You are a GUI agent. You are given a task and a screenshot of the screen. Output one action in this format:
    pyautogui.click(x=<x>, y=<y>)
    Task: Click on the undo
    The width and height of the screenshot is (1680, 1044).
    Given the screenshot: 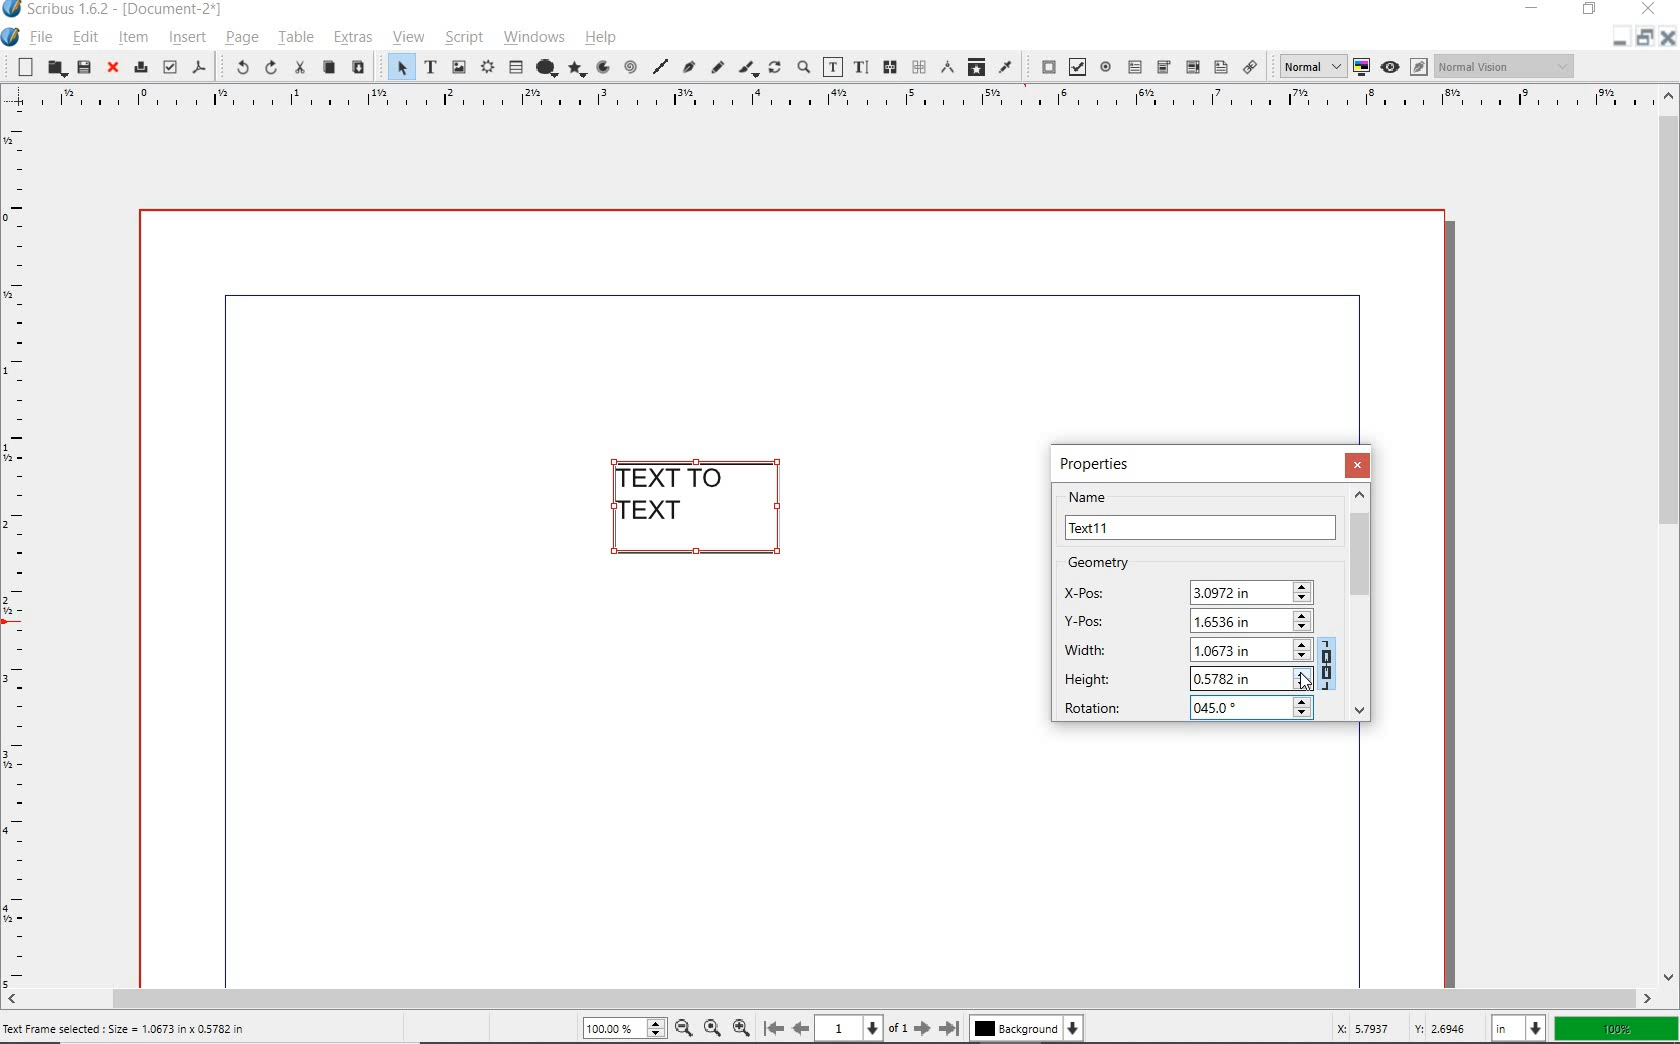 What is the action you would take?
    pyautogui.click(x=234, y=68)
    